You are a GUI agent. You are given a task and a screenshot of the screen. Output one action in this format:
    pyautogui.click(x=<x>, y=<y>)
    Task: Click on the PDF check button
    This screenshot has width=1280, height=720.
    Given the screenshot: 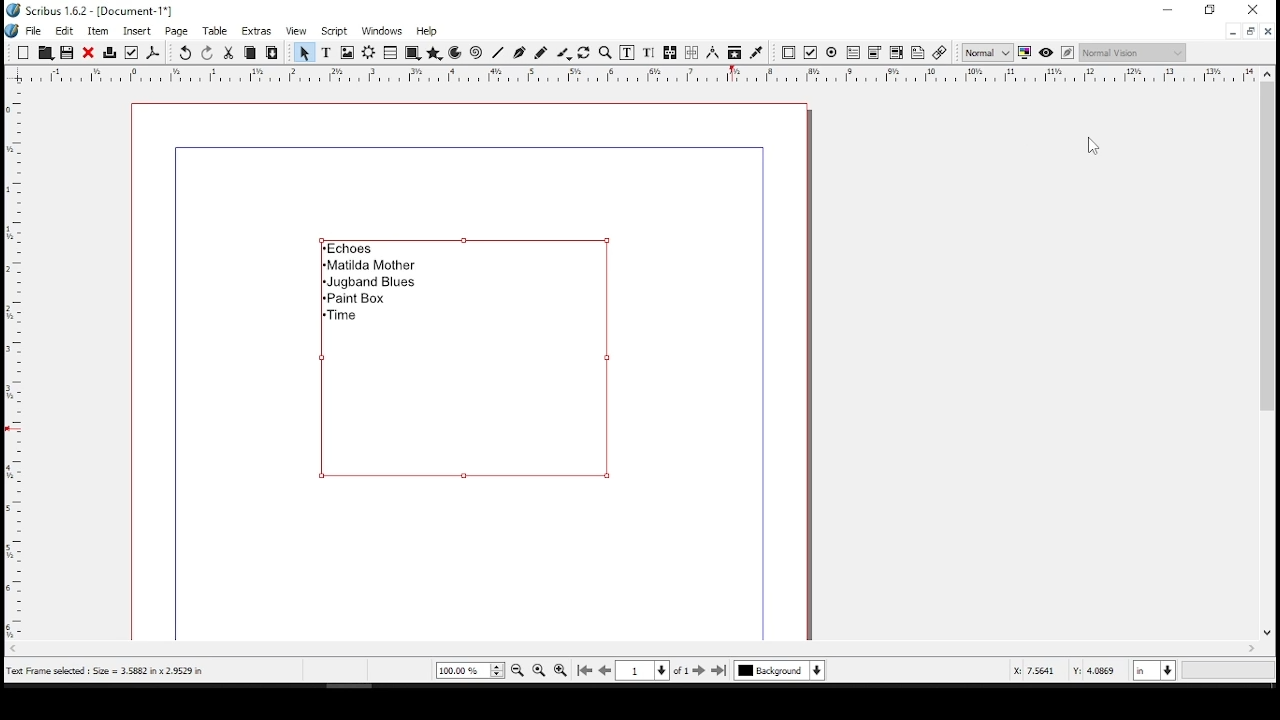 What is the action you would take?
    pyautogui.click(x=811, y=53)
    